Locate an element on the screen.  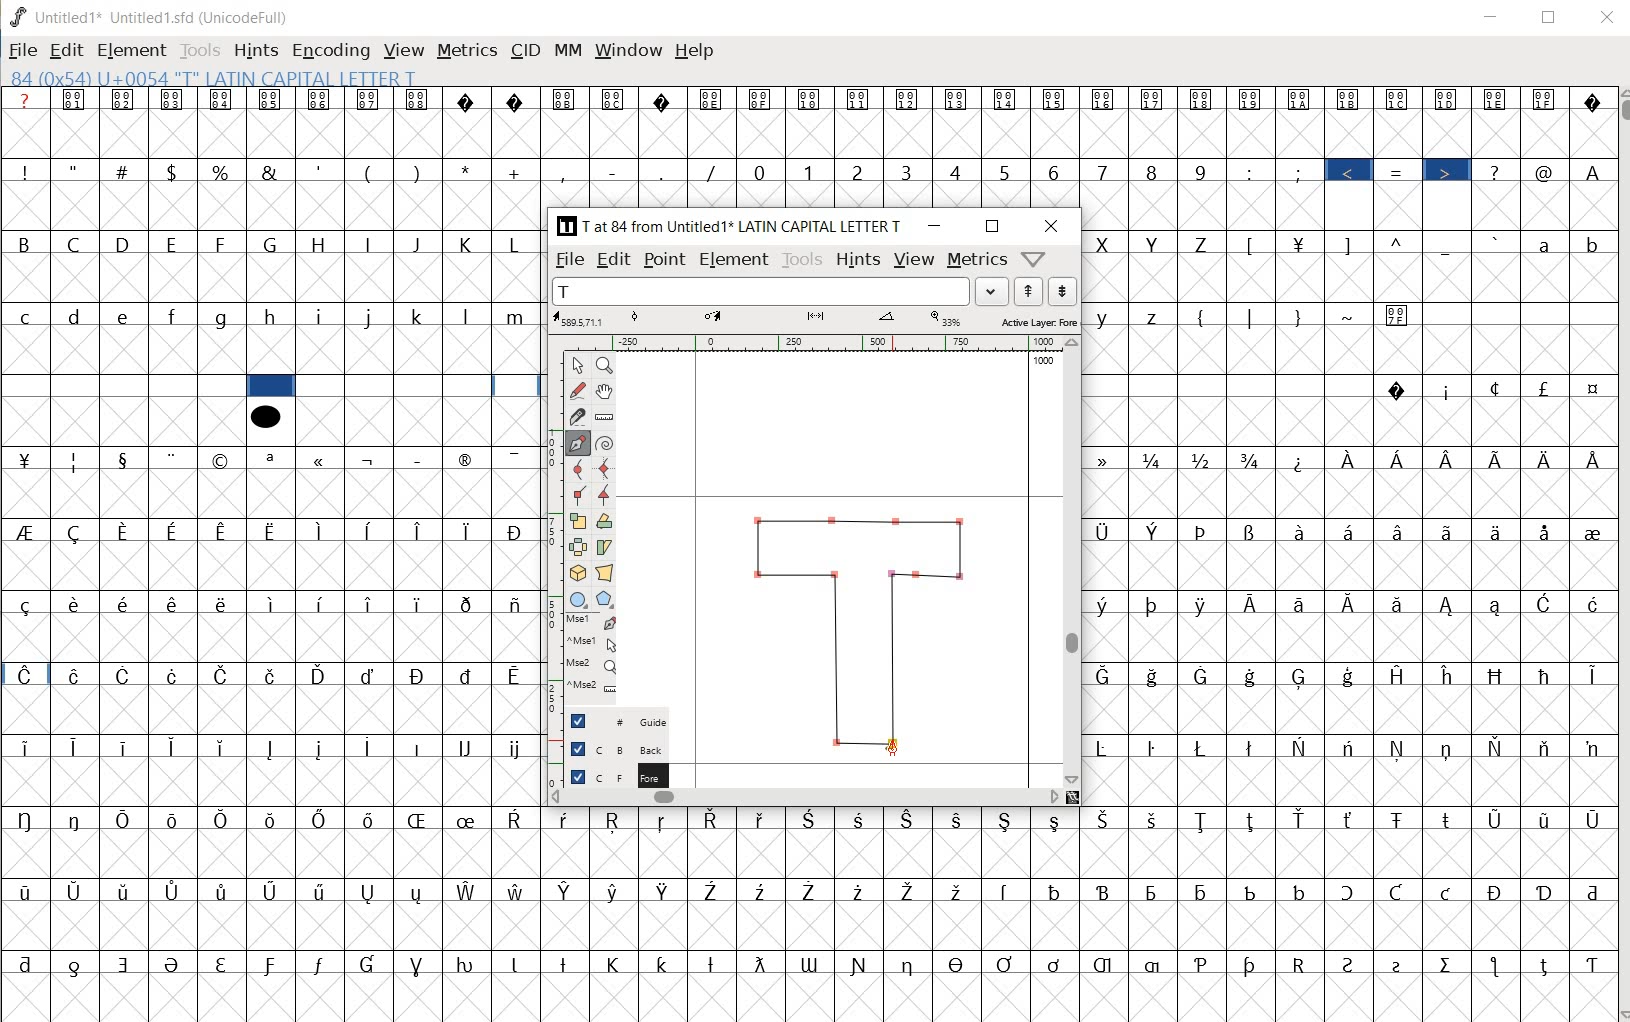
Symbol is located at coordinates (125, 818).